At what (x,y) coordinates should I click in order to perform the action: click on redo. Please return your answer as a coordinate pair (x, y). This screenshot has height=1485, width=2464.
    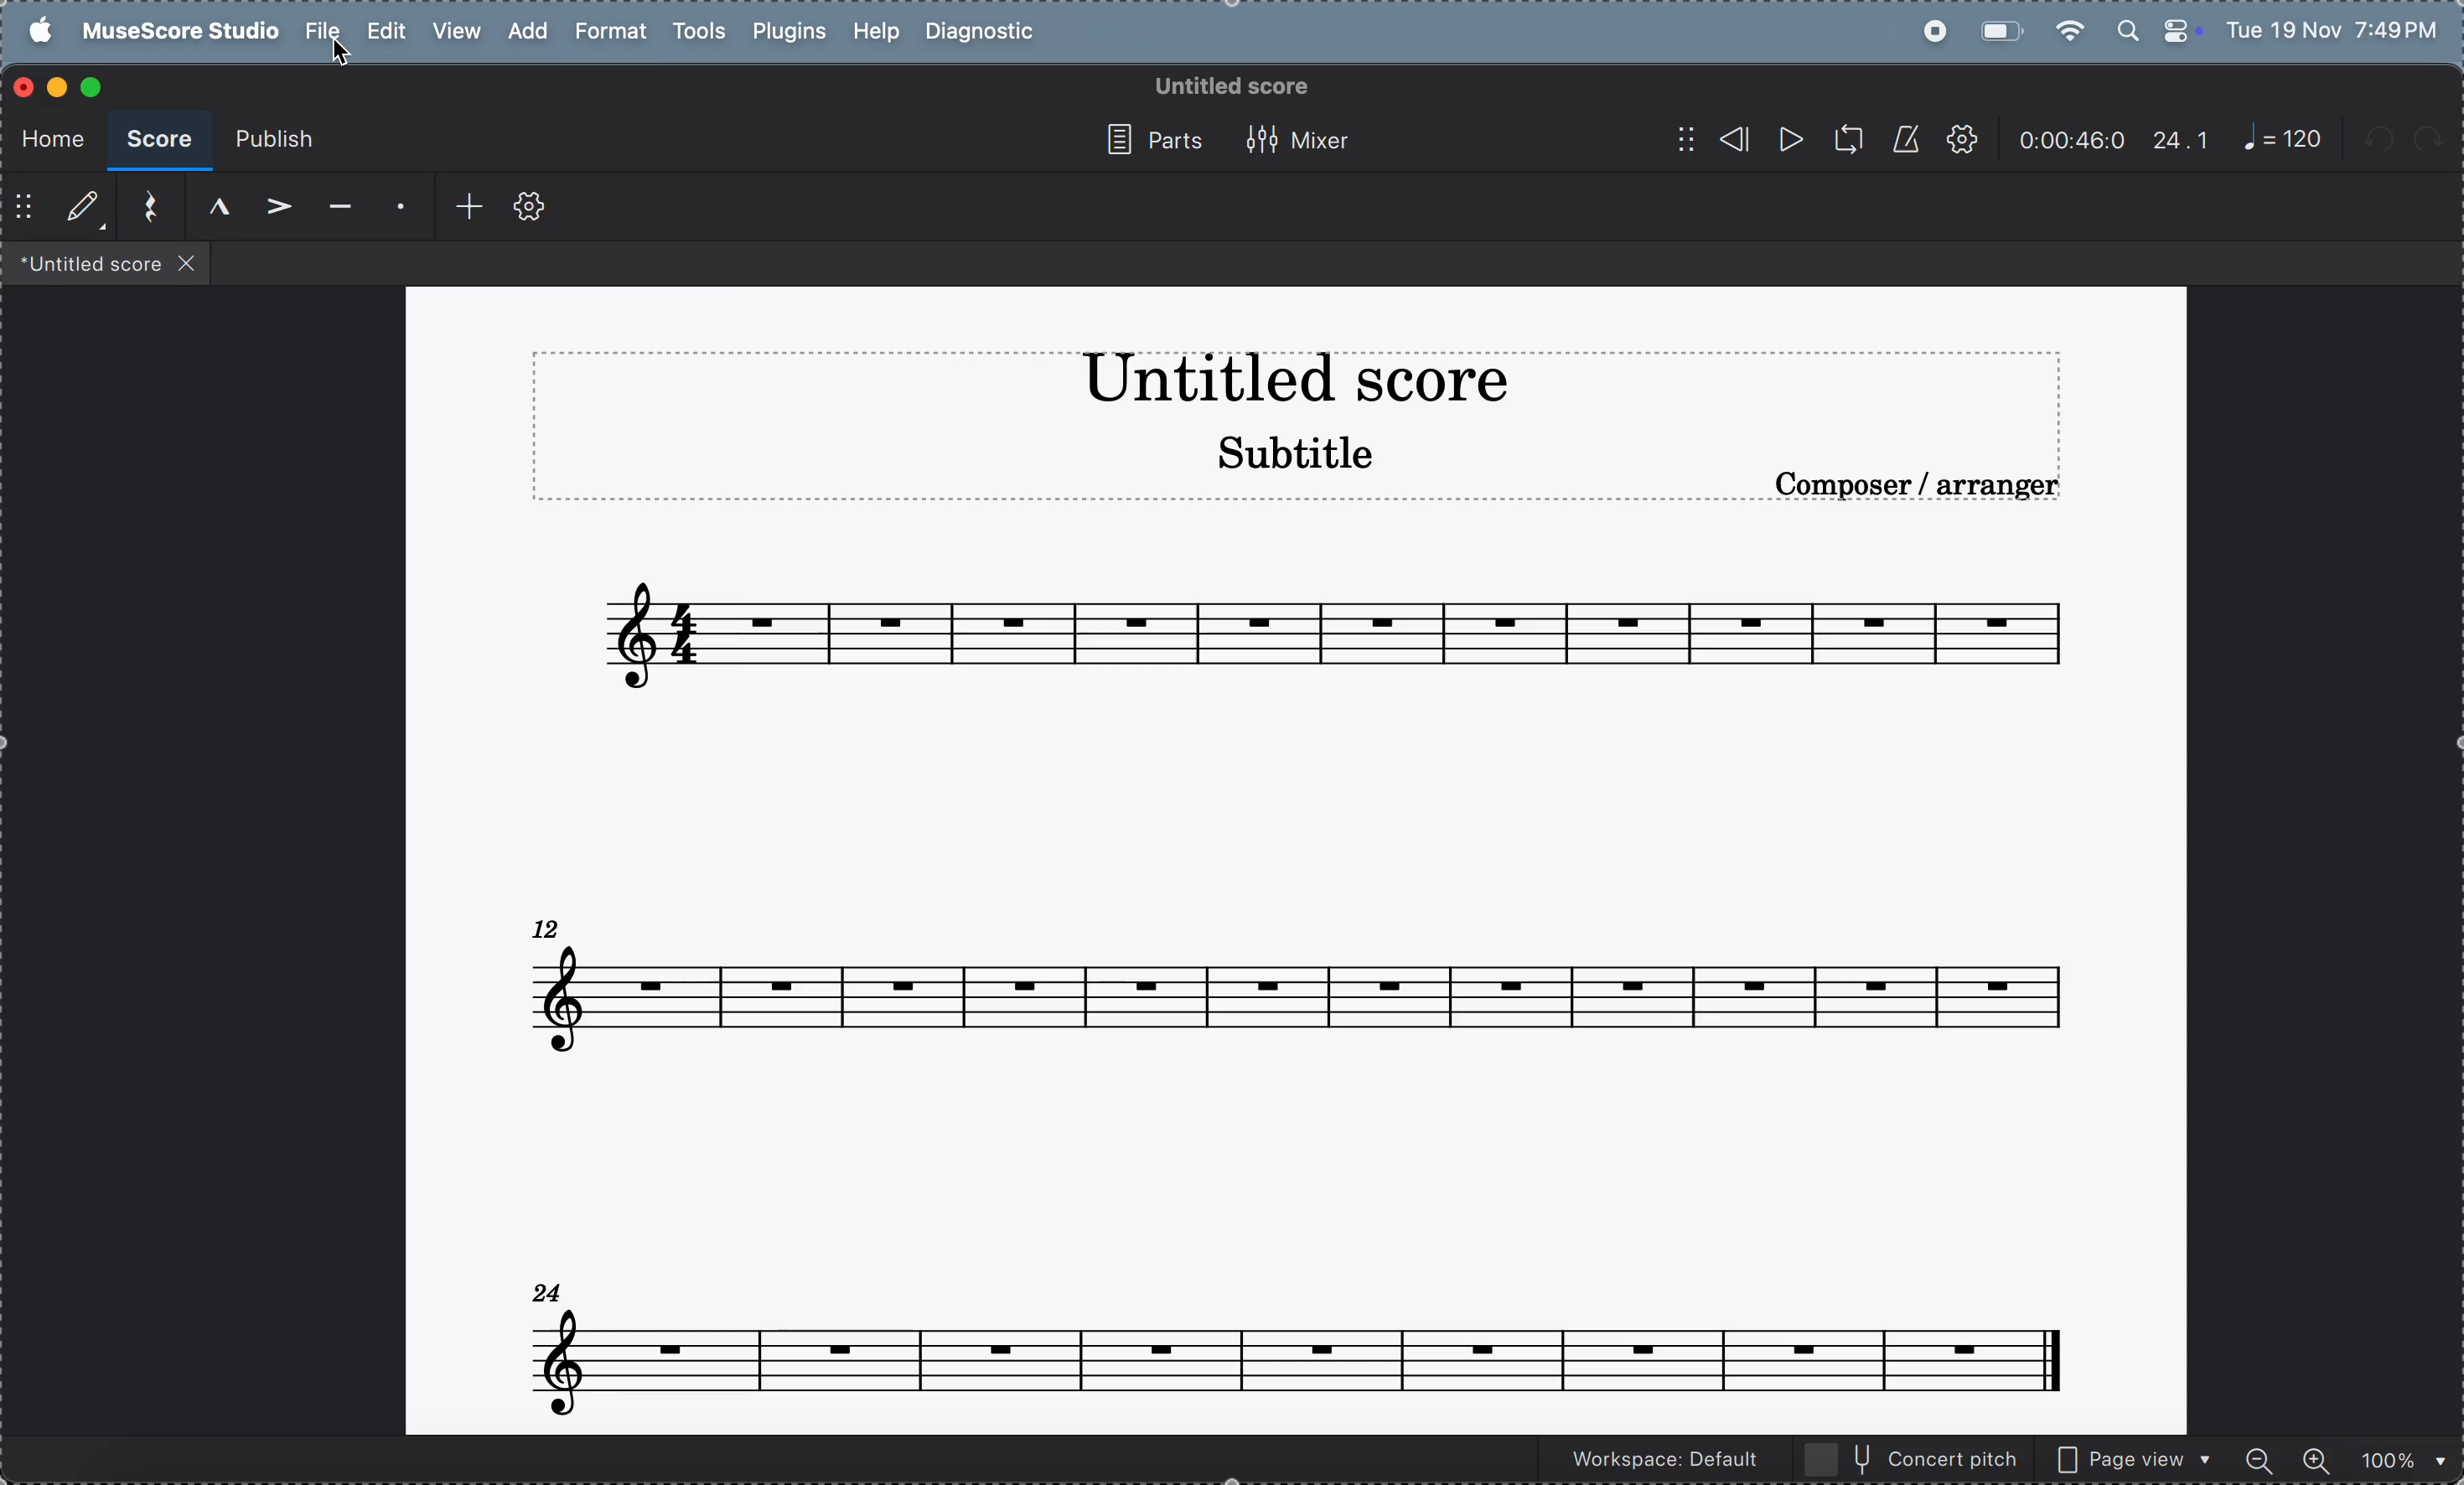
    Looking at the image, I should click on (2439, 140).